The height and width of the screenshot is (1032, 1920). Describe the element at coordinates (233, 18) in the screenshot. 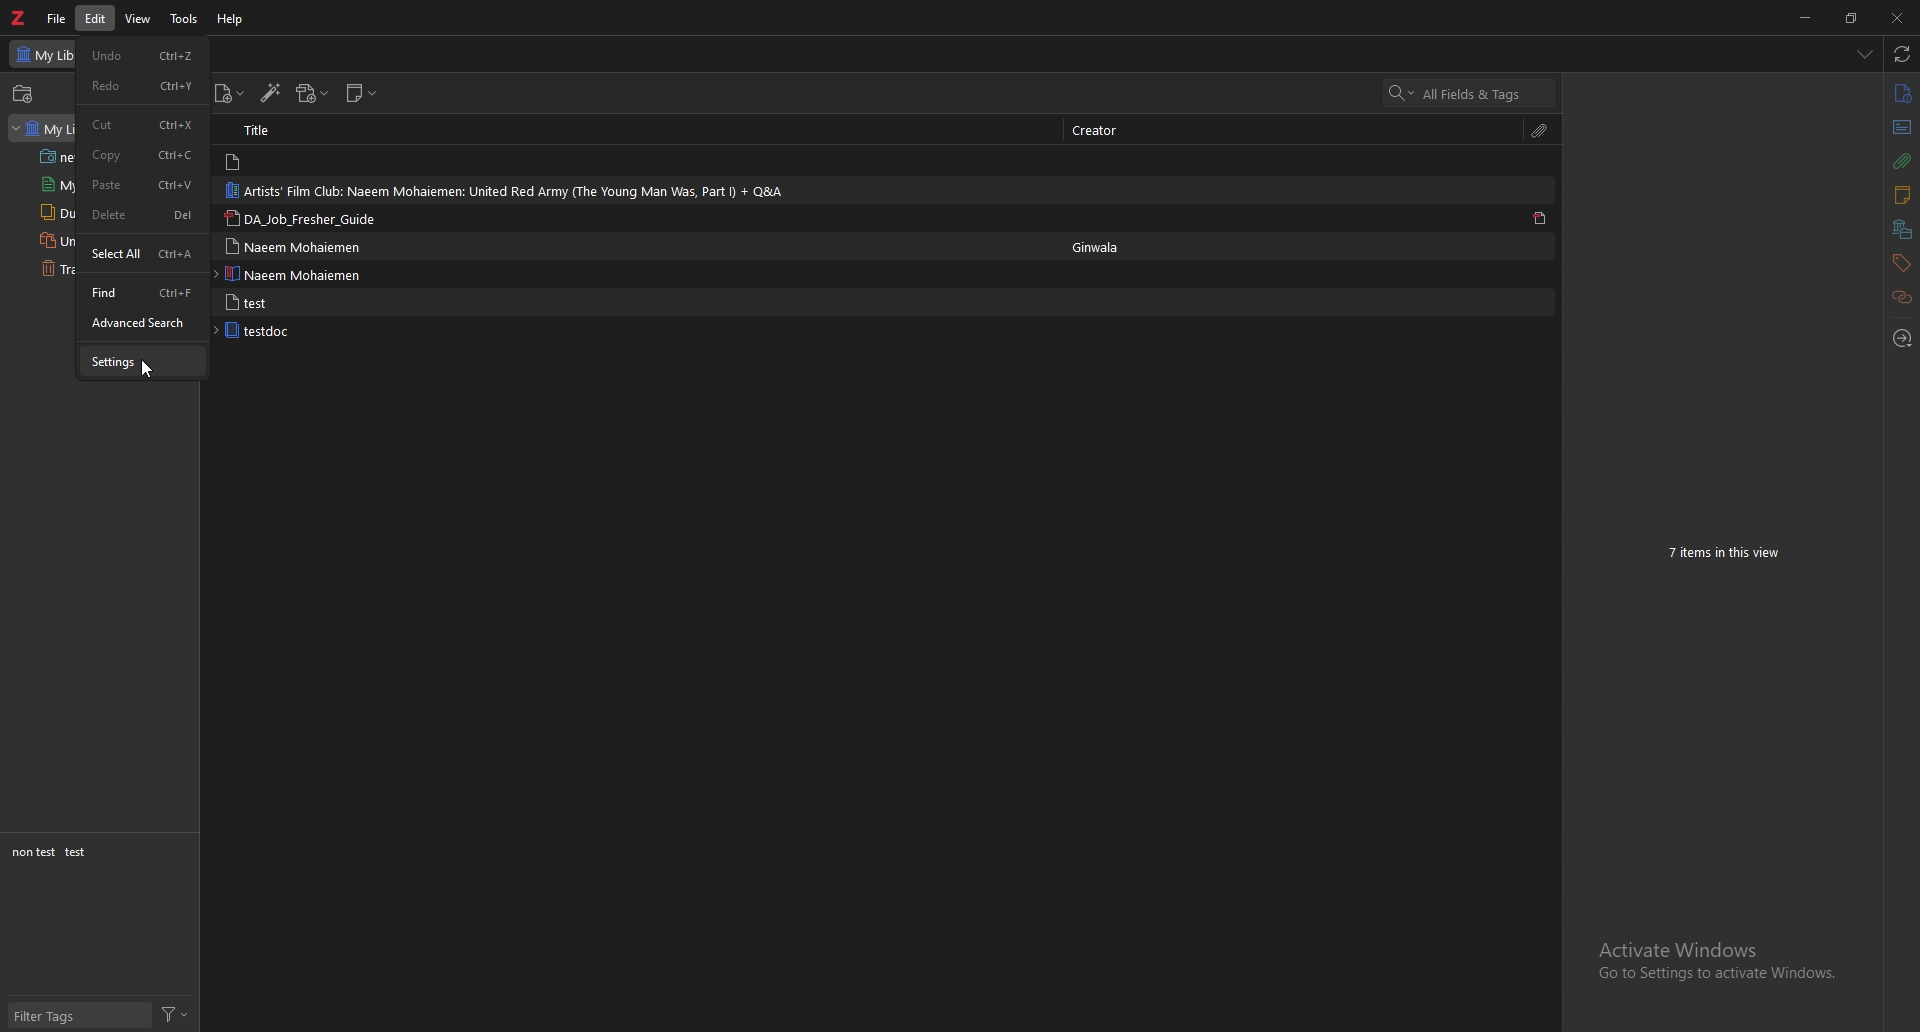

I see `help` at that location.